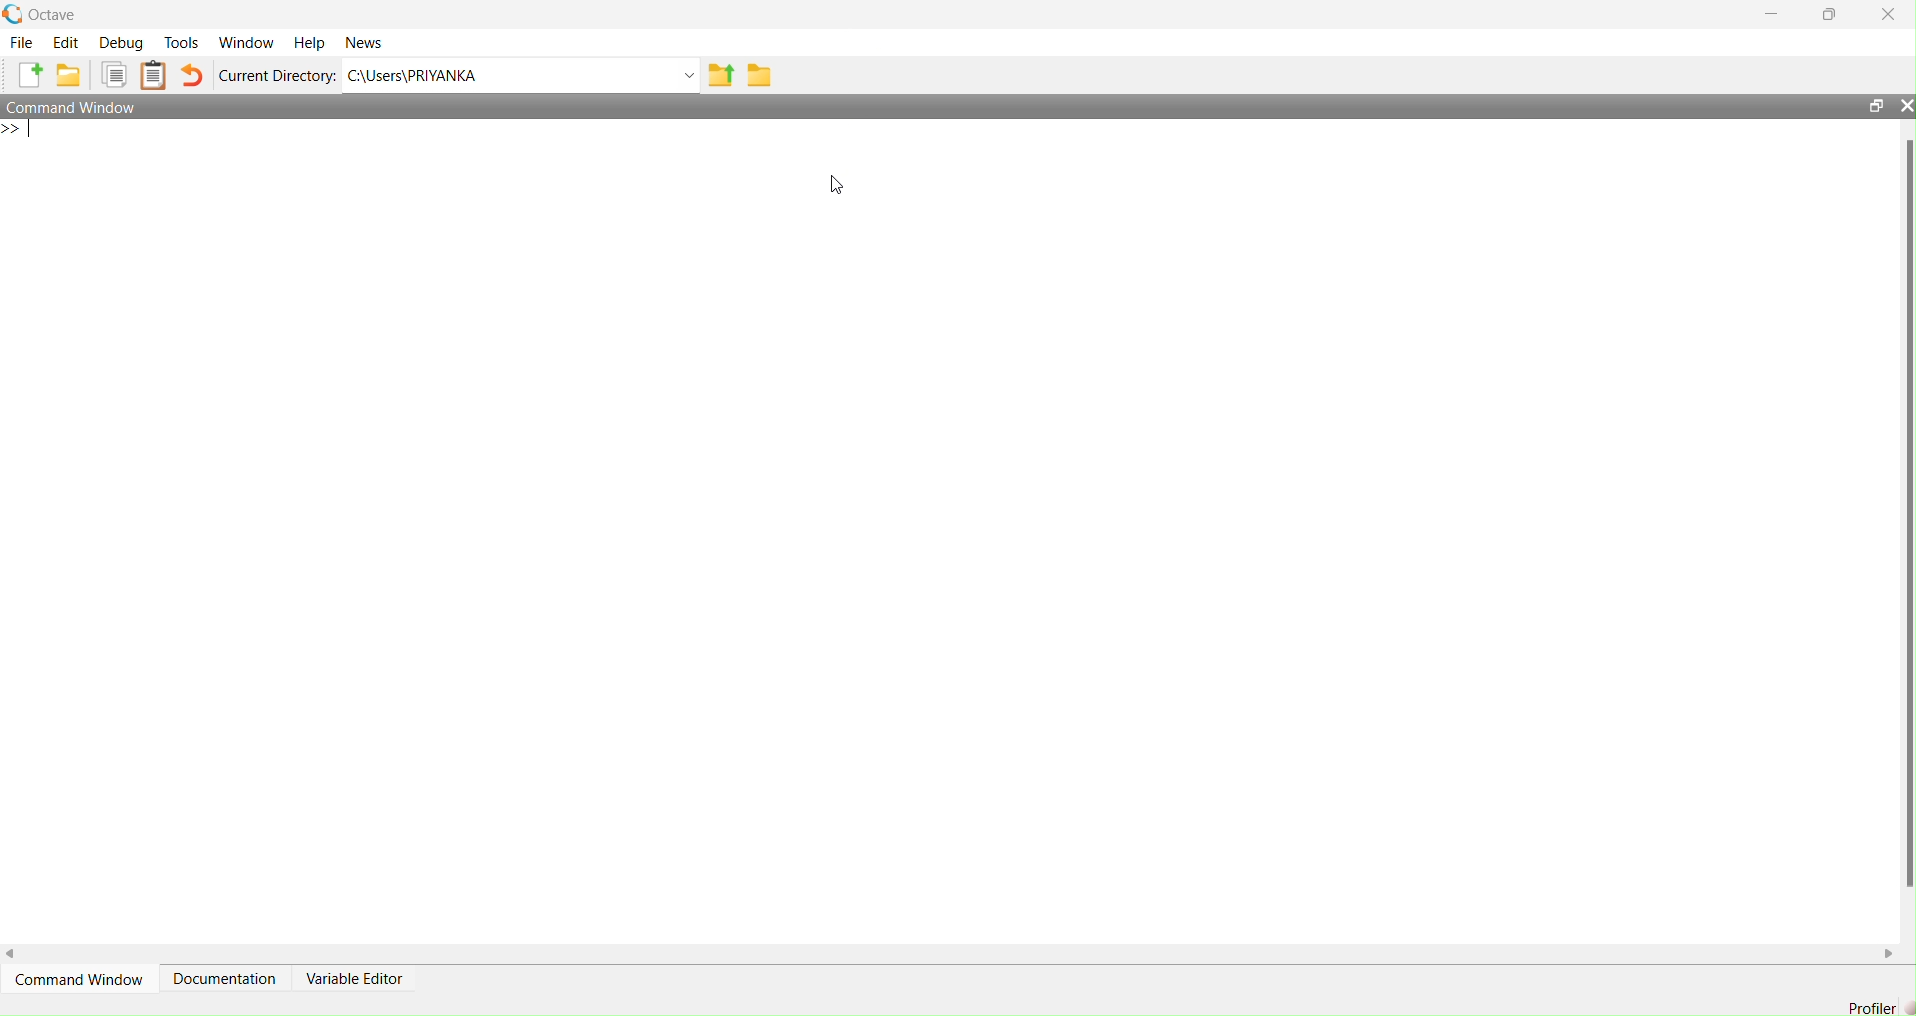 The width and height of the screenshot is (1916, 1016). What do you see at coordinates (1870, 104) in the screenshot?
I see `maximise` at bounding box center [1870, 104].